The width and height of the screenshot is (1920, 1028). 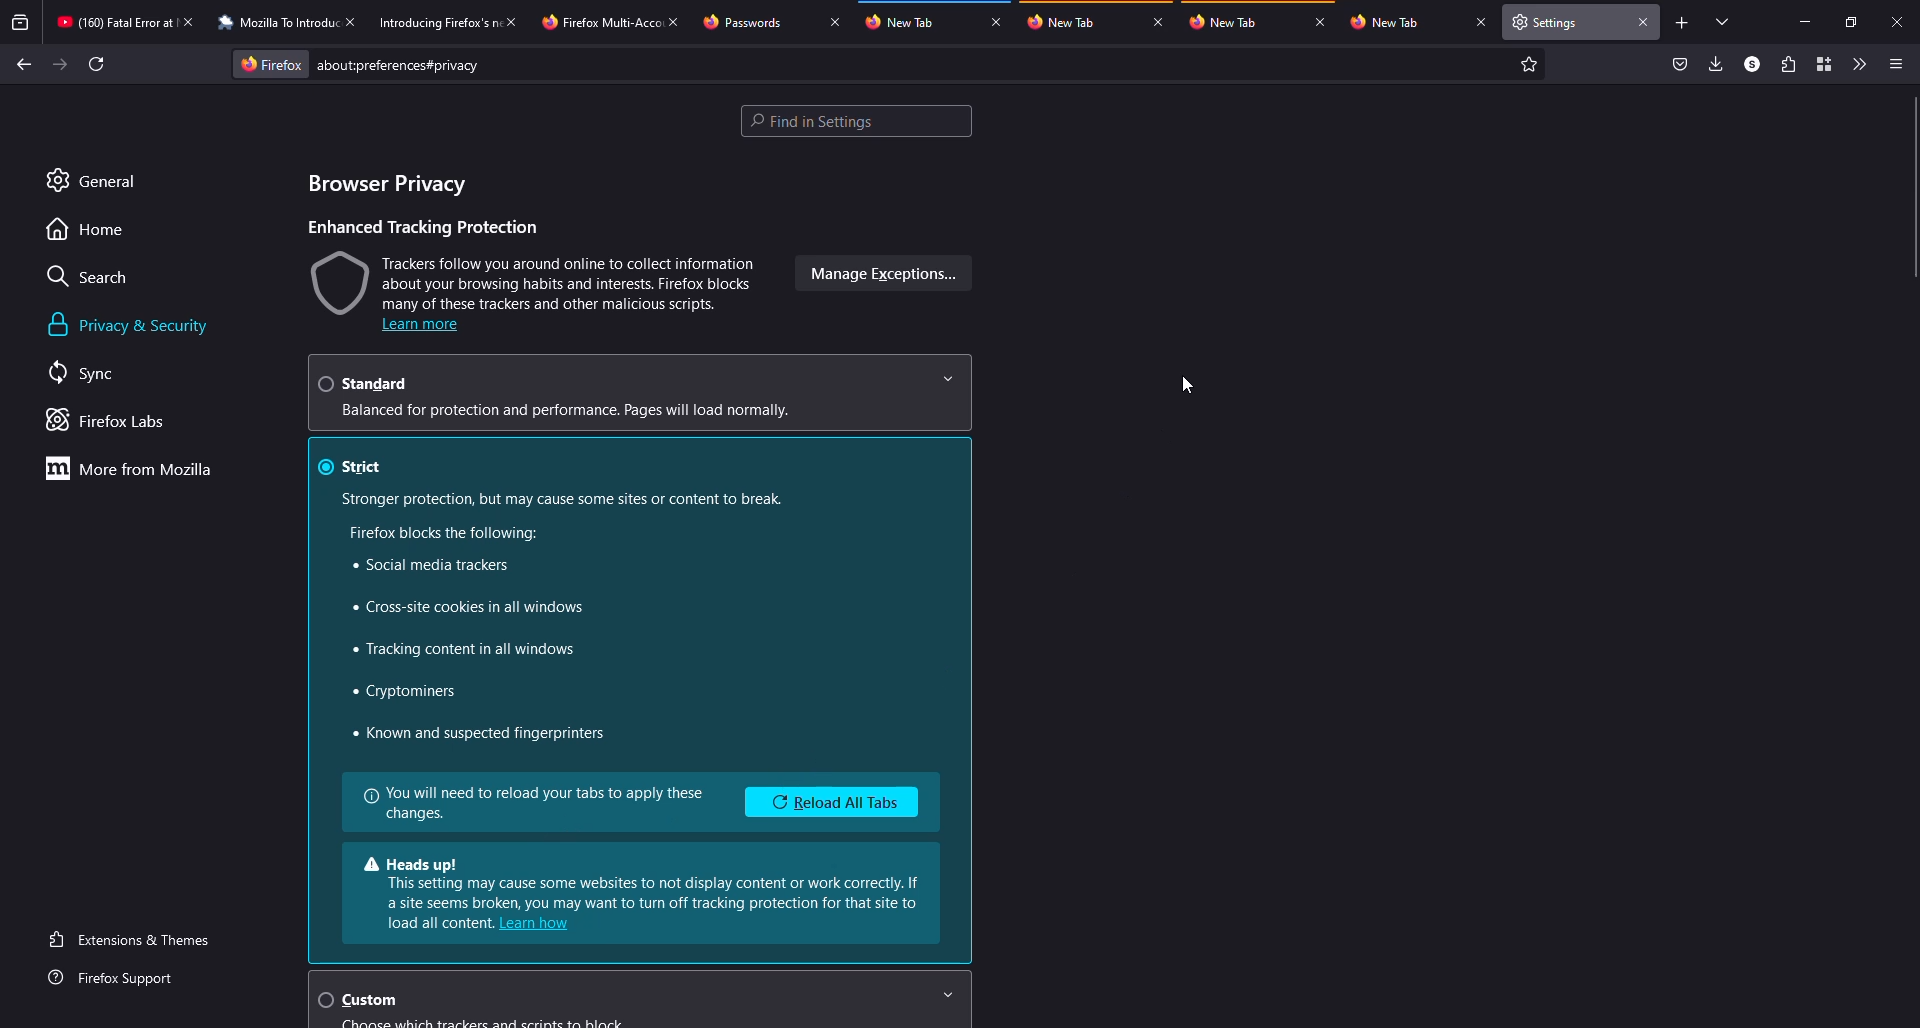 I want to click on settings, so click(x=1551, y=21).